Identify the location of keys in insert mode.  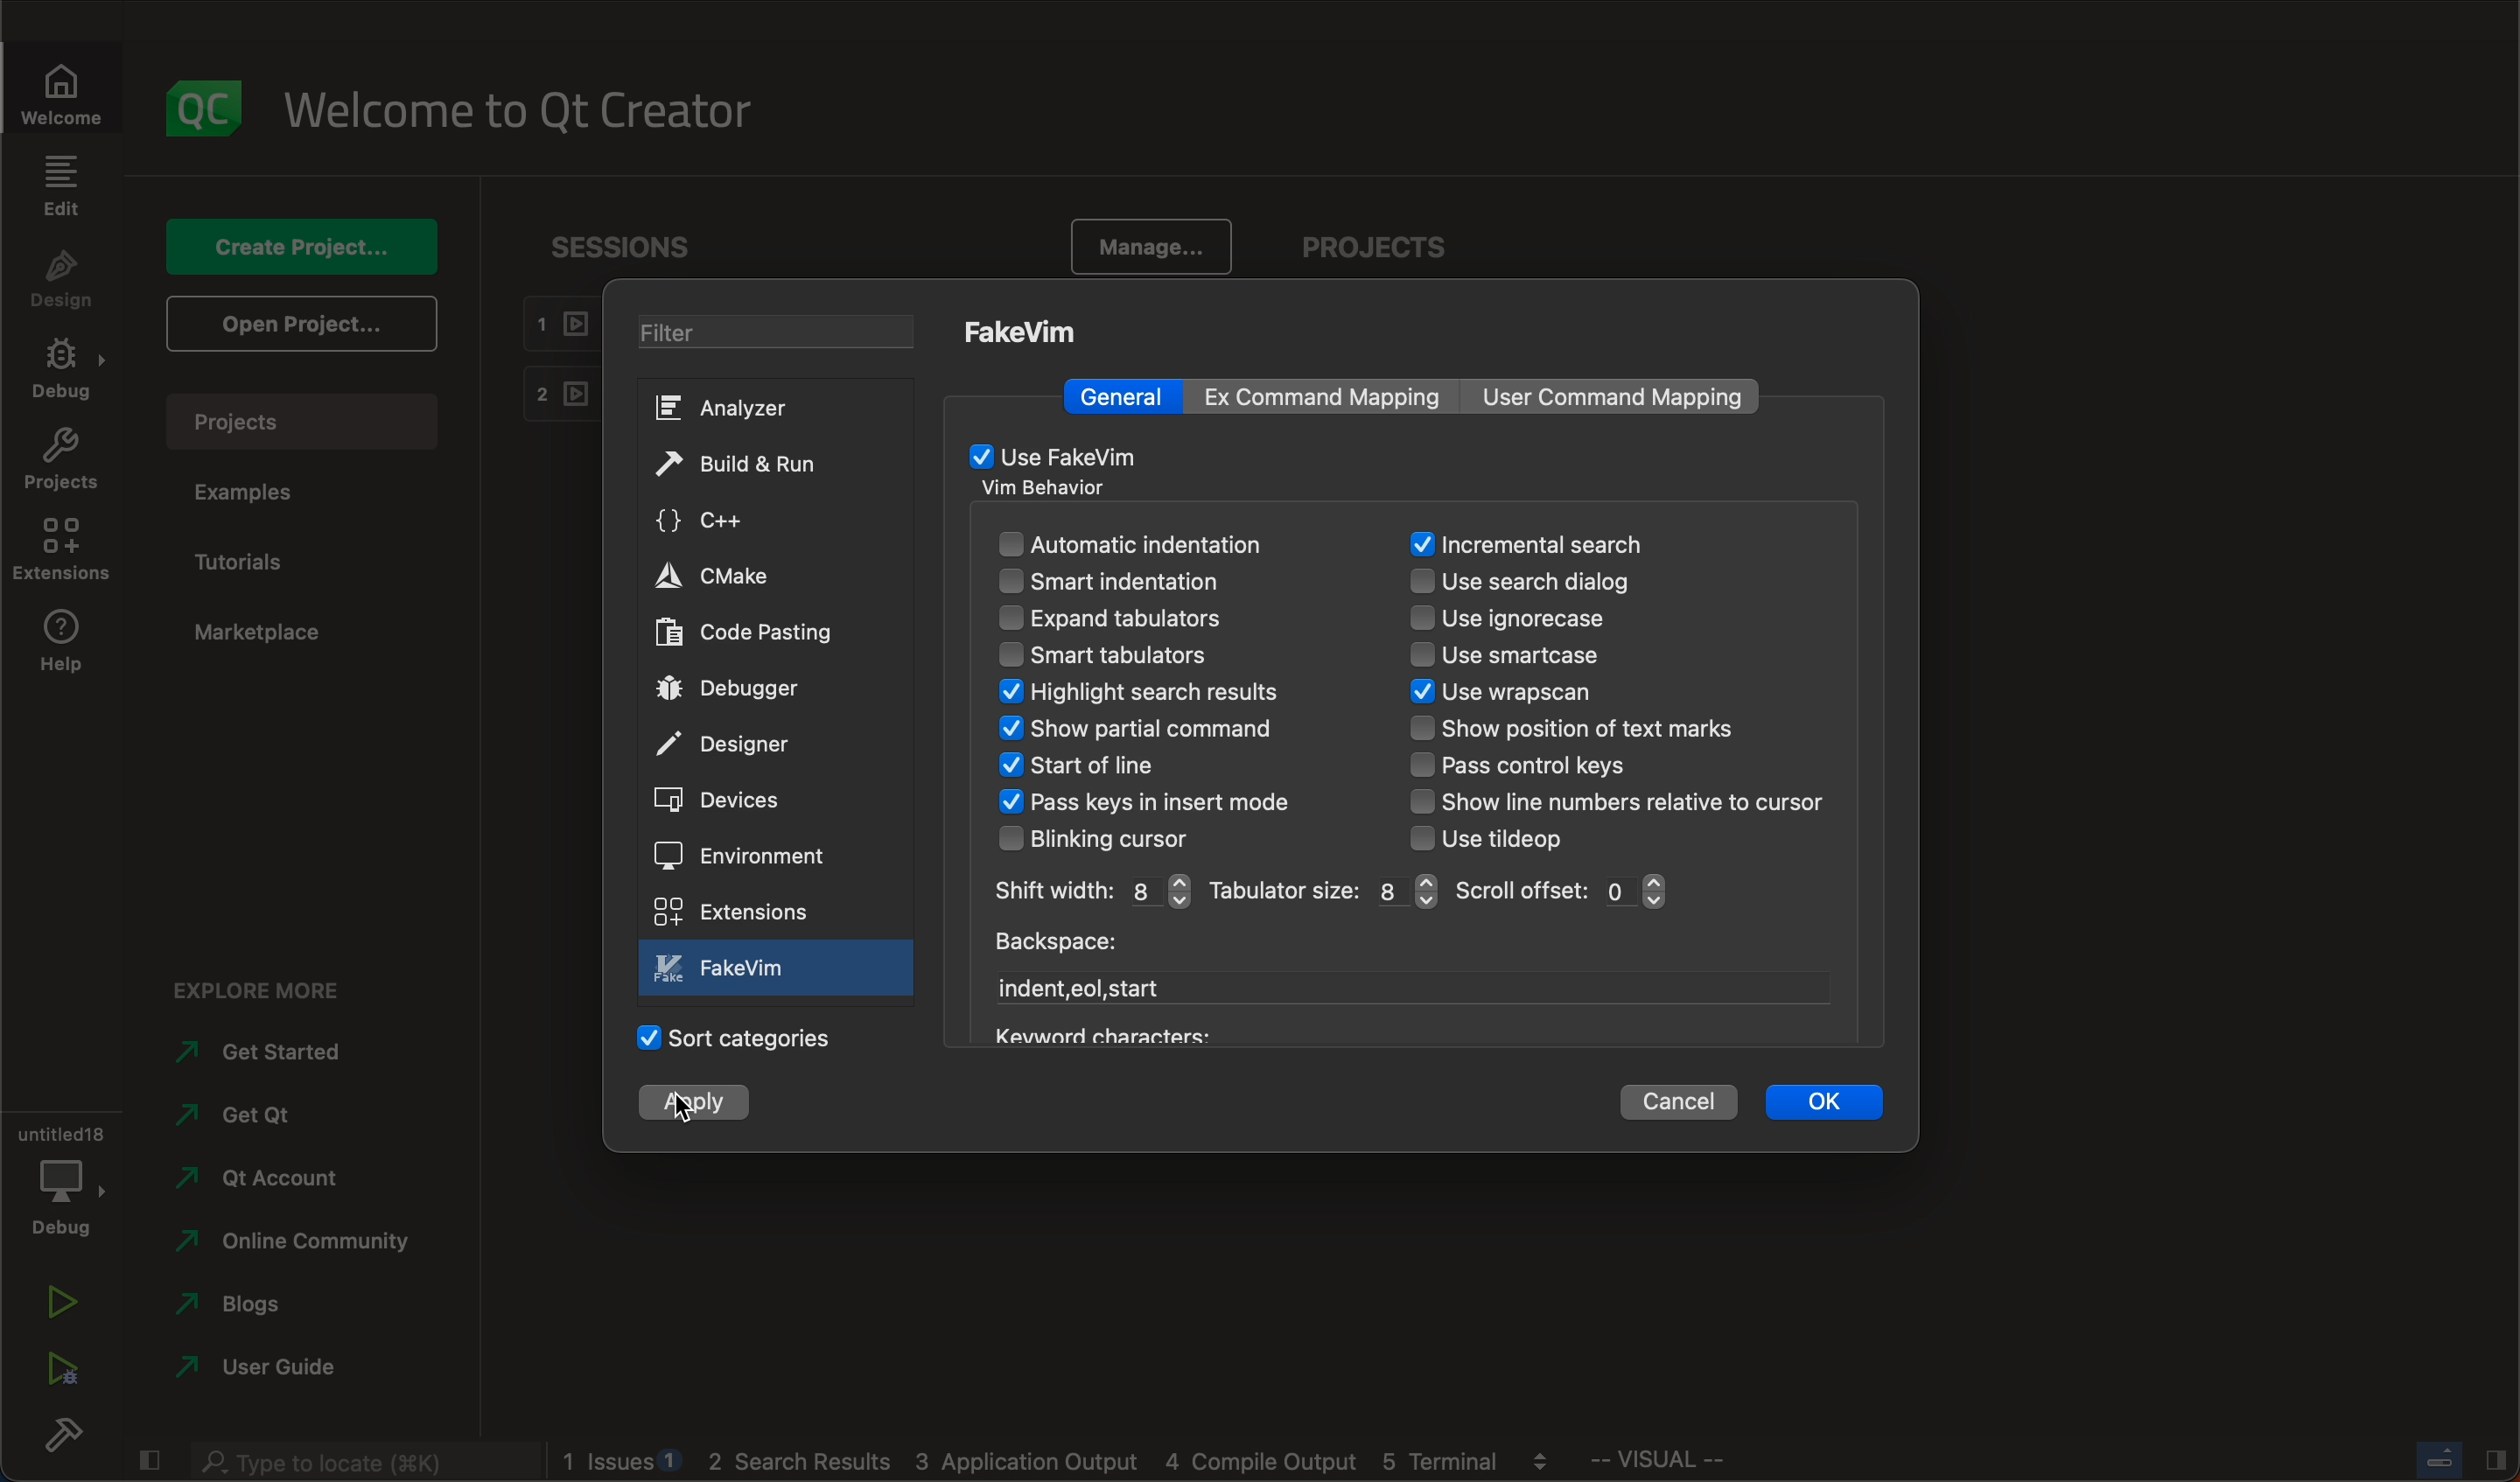
(1176, 804).